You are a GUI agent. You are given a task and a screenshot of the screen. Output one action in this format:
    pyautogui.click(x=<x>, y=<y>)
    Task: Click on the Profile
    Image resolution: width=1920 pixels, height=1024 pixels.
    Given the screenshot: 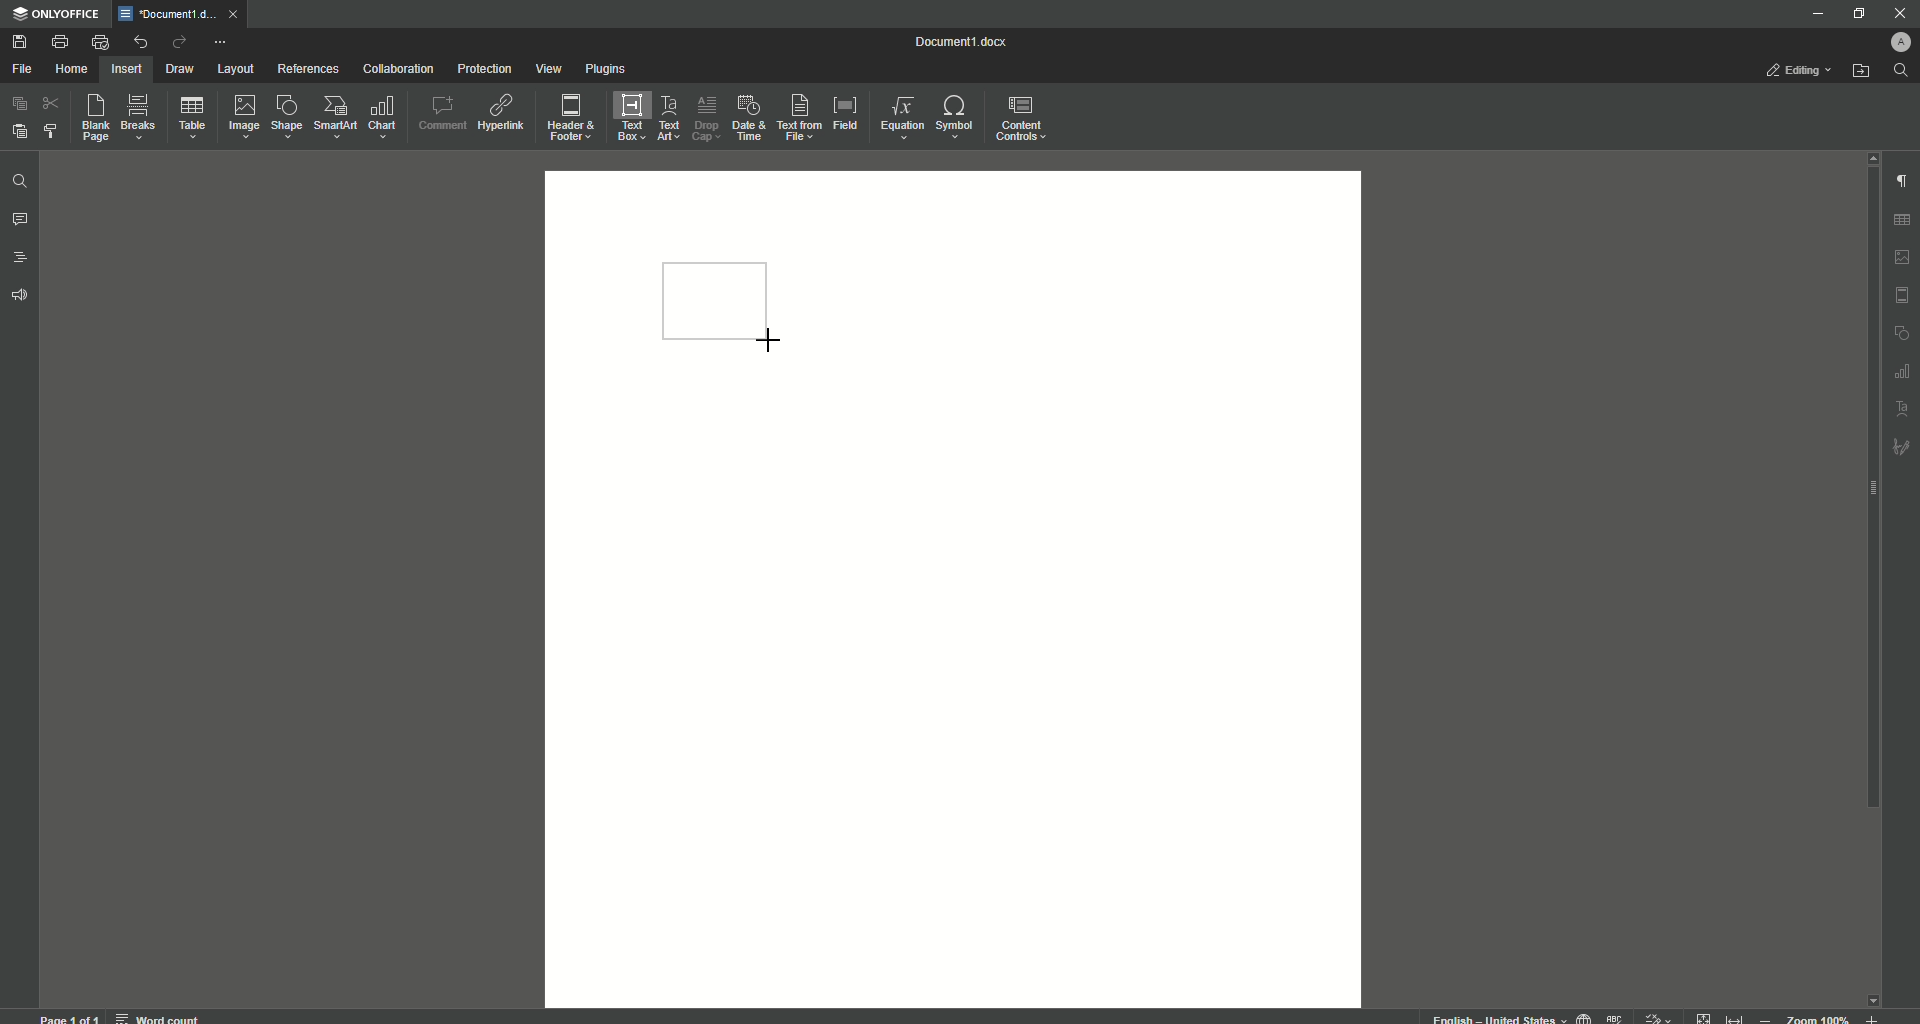 What is the action you would take?
    pyautogui.click(x=1897, y=42)
    